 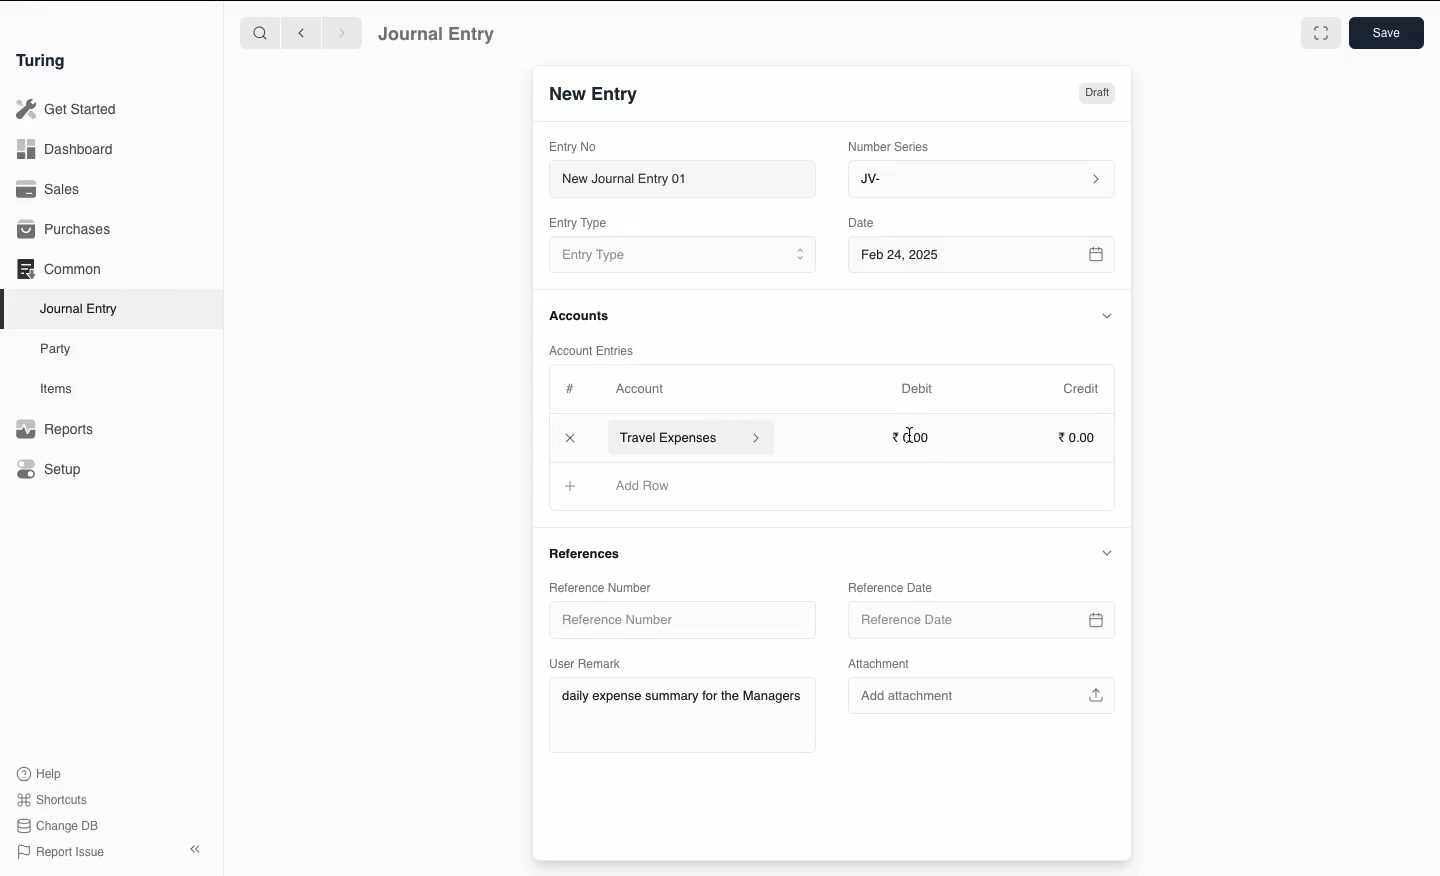 I want to click on 0.00, so click(x=1078, y=435).